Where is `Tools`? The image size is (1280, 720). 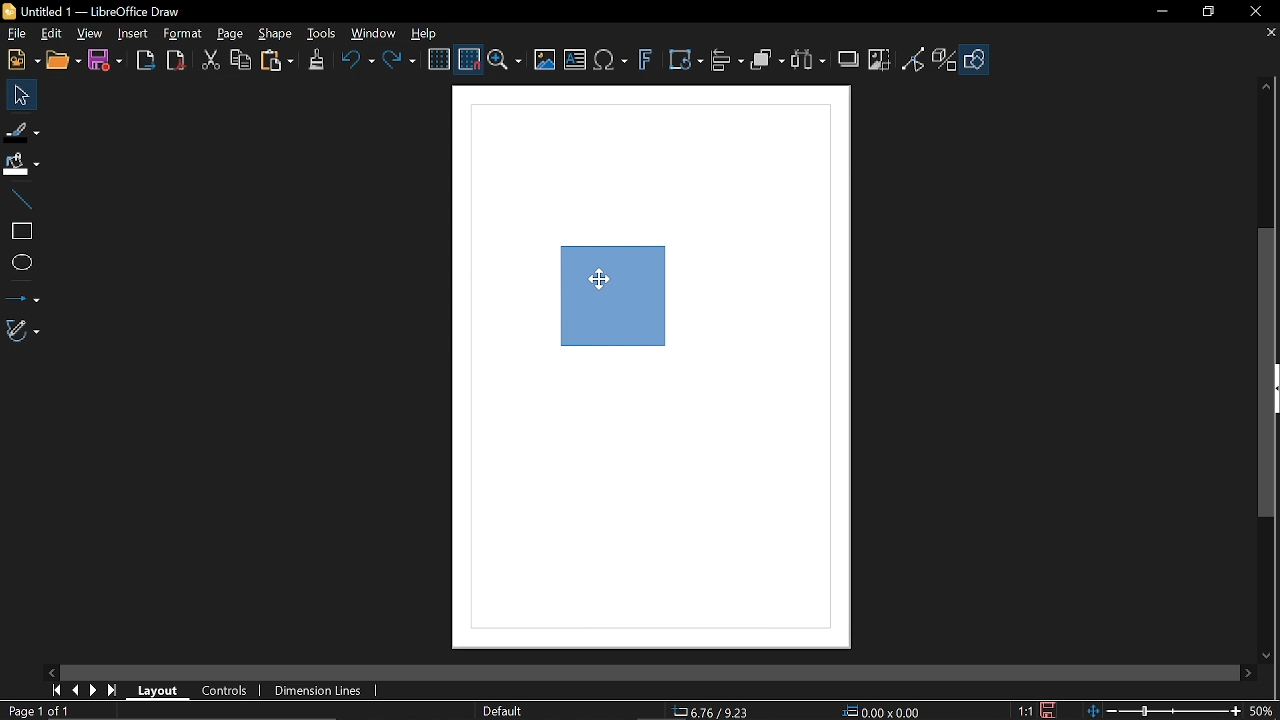 Tools is located at coordinates (321, 33).